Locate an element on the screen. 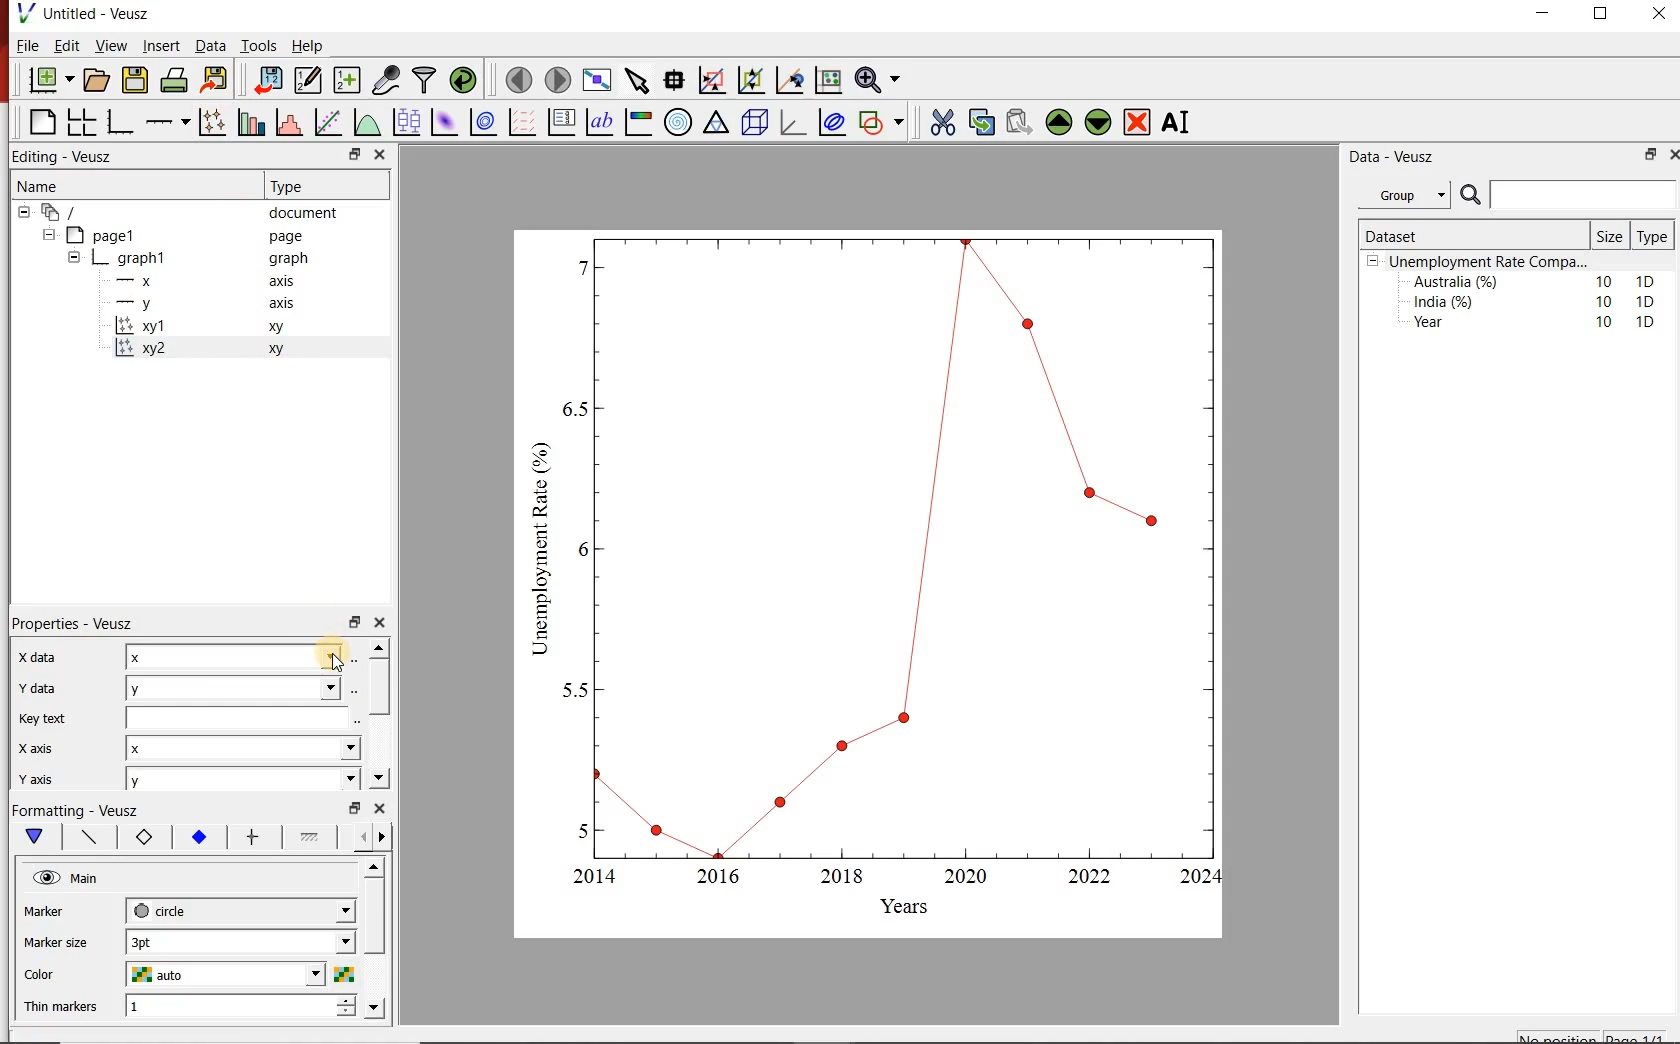 This screenshot has height=1044, width=1680. plot covariance ellipses is located at coordinates (833, 122).